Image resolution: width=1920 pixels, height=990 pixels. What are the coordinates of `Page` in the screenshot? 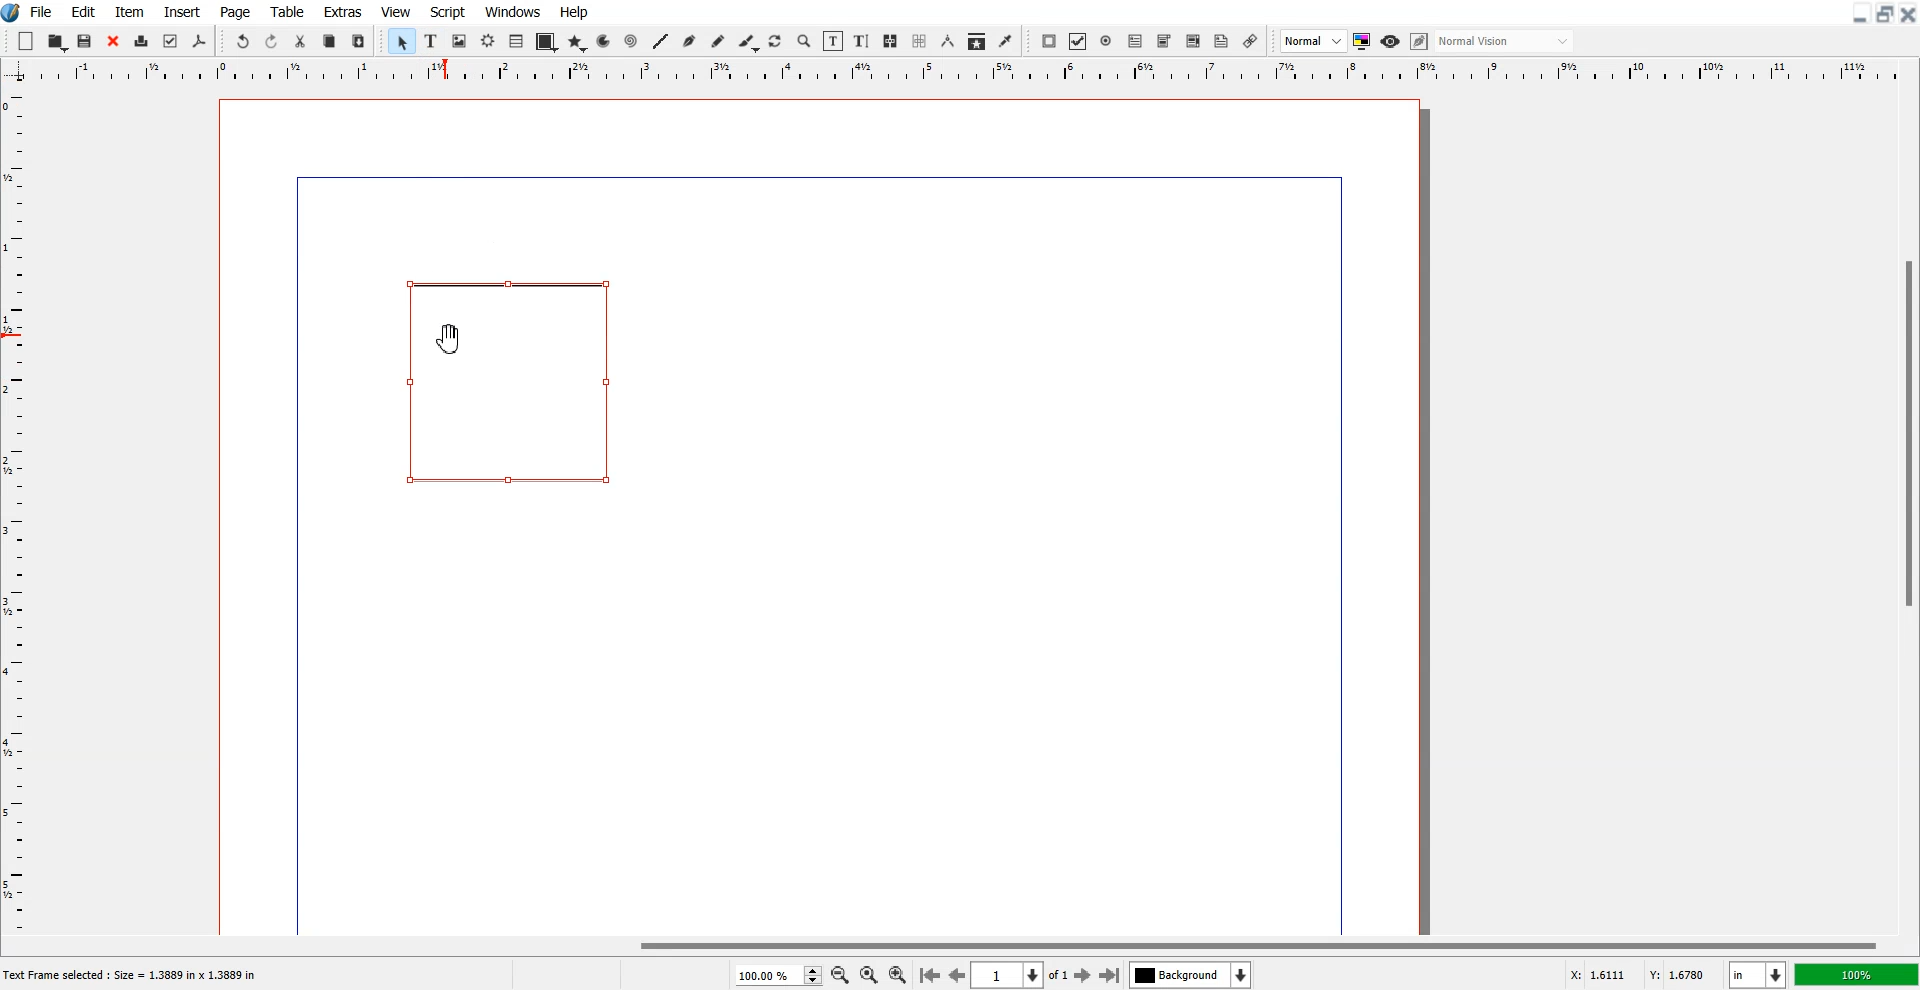 It's located at (234, 12).